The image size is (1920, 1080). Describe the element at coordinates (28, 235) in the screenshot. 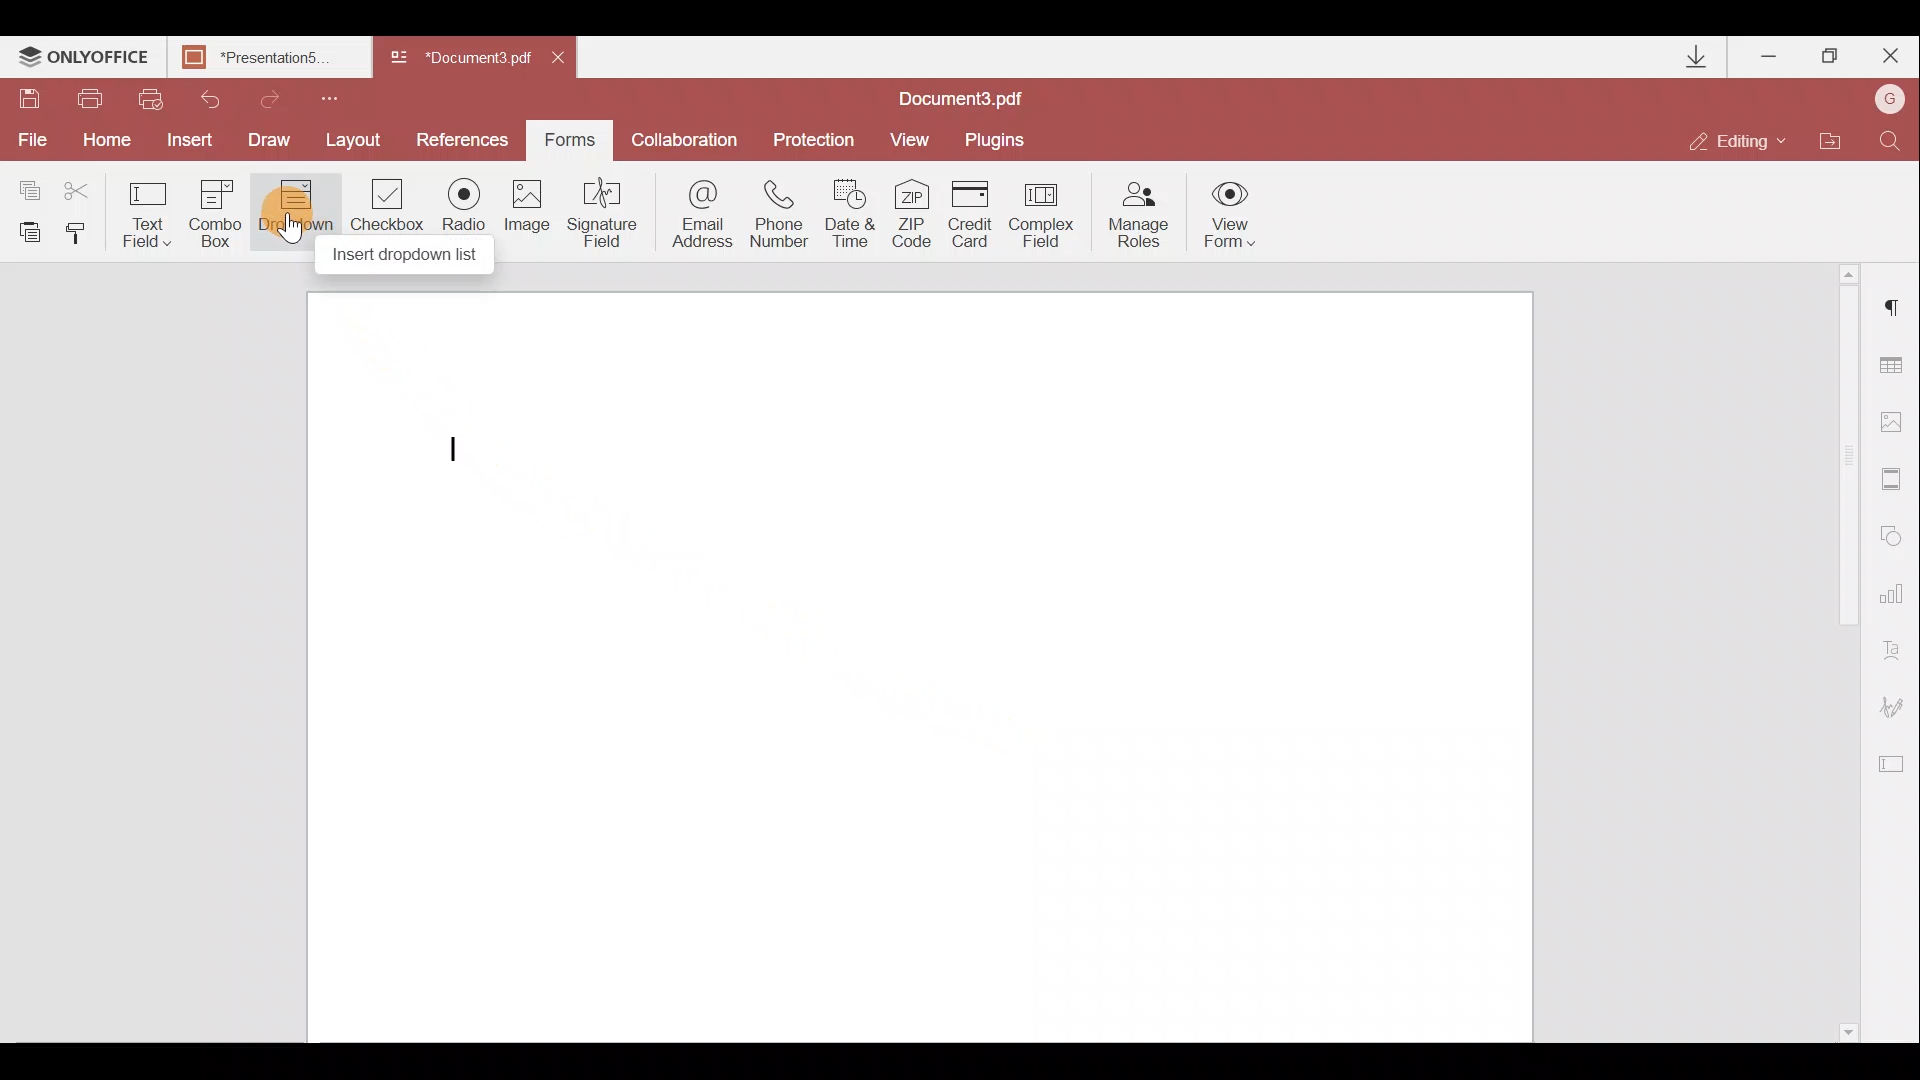

I see `Paste` at that location.